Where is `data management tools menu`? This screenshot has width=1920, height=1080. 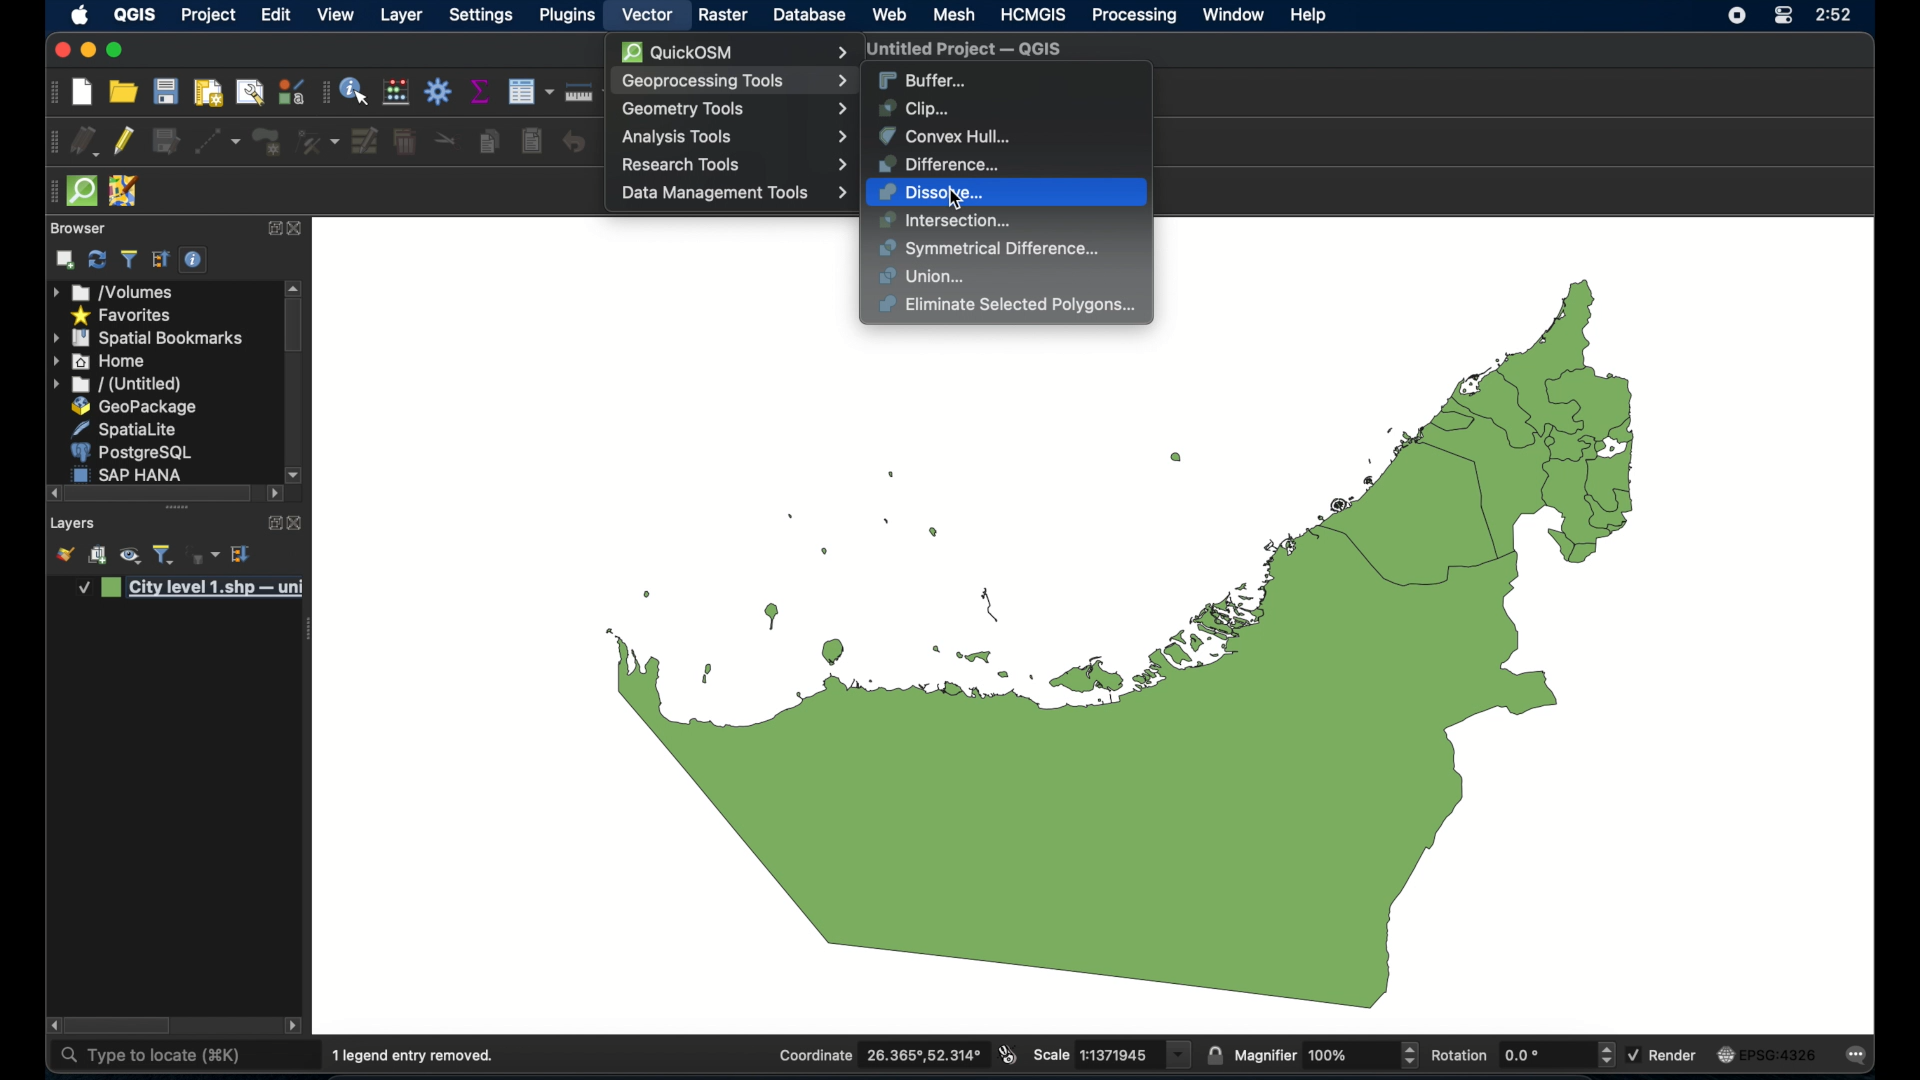 data management tools menu is located at coordinates (733, 192).